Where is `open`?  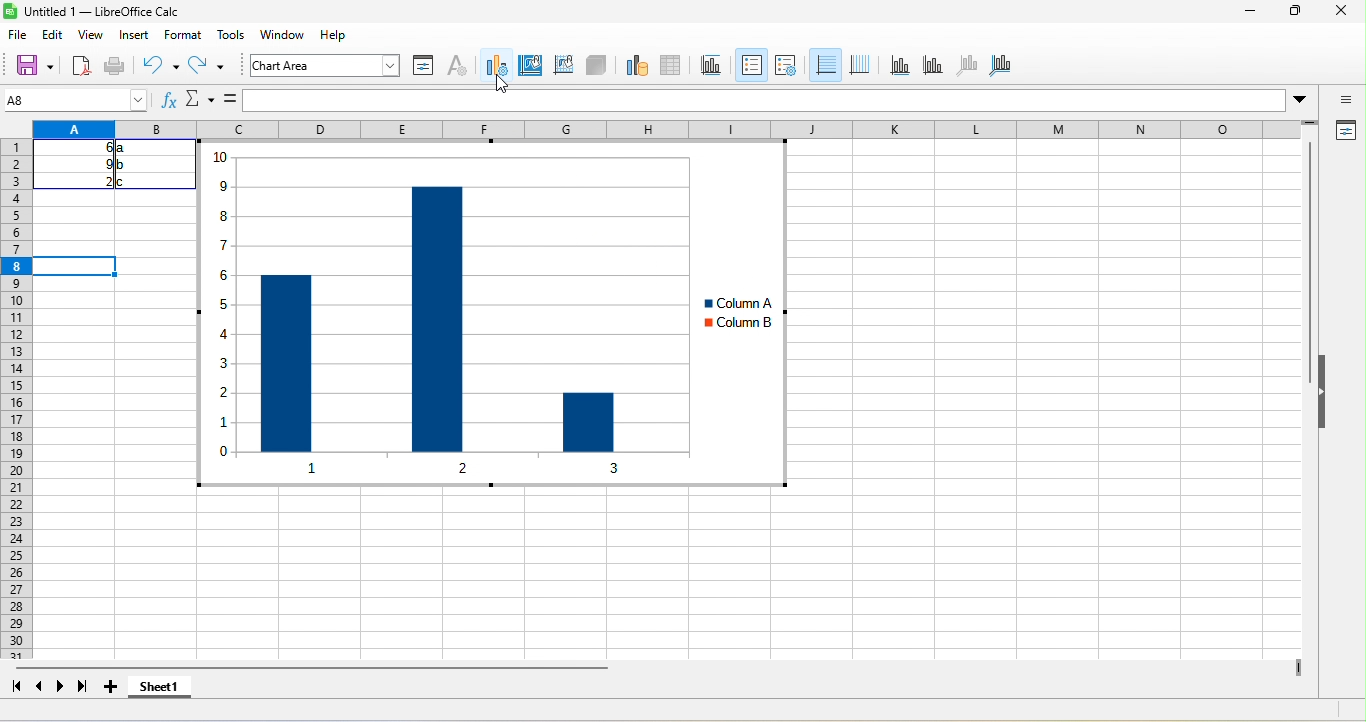 open is located at coordinates (79, 64).